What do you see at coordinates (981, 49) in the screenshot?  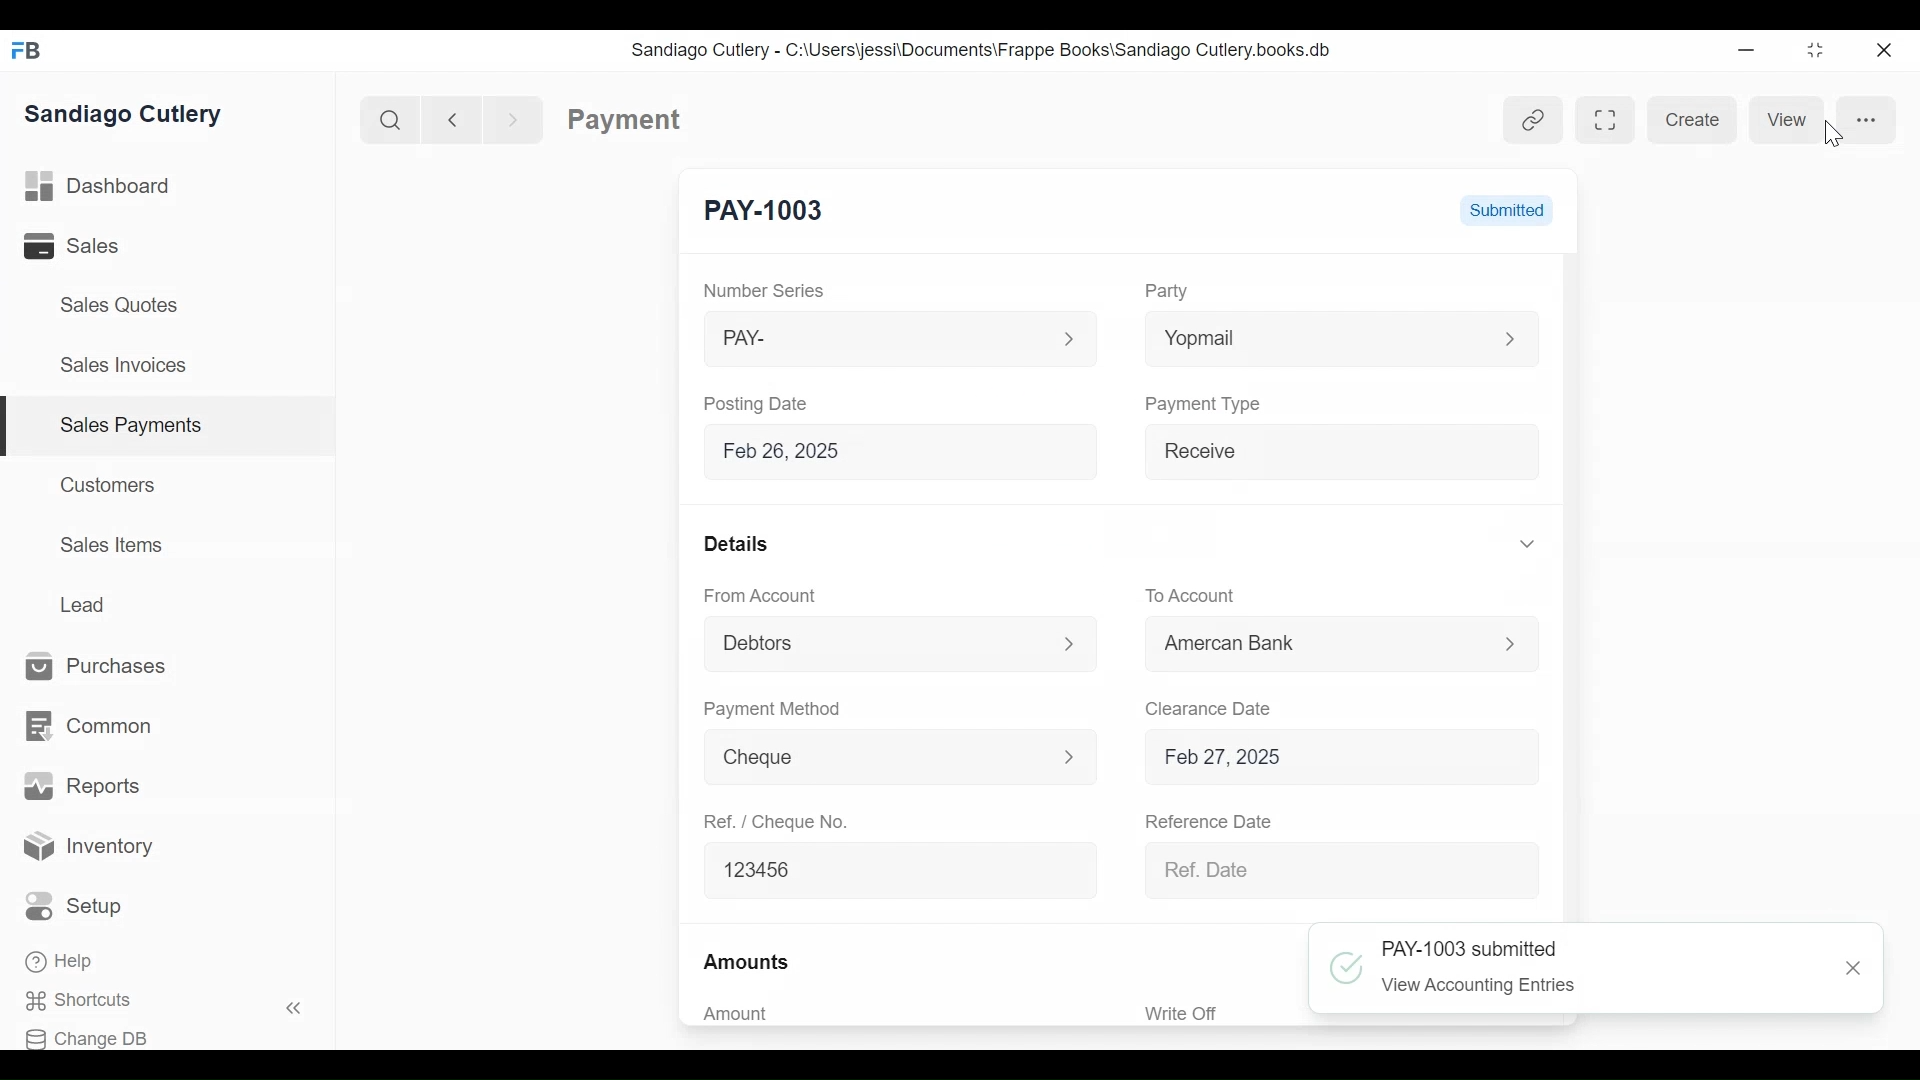 I see `Sandiago Cutlery - C:\Users\jessi\Documents\Frappe Books\Sandiago Cutlery.books.db` at bounding box center [981, 49].